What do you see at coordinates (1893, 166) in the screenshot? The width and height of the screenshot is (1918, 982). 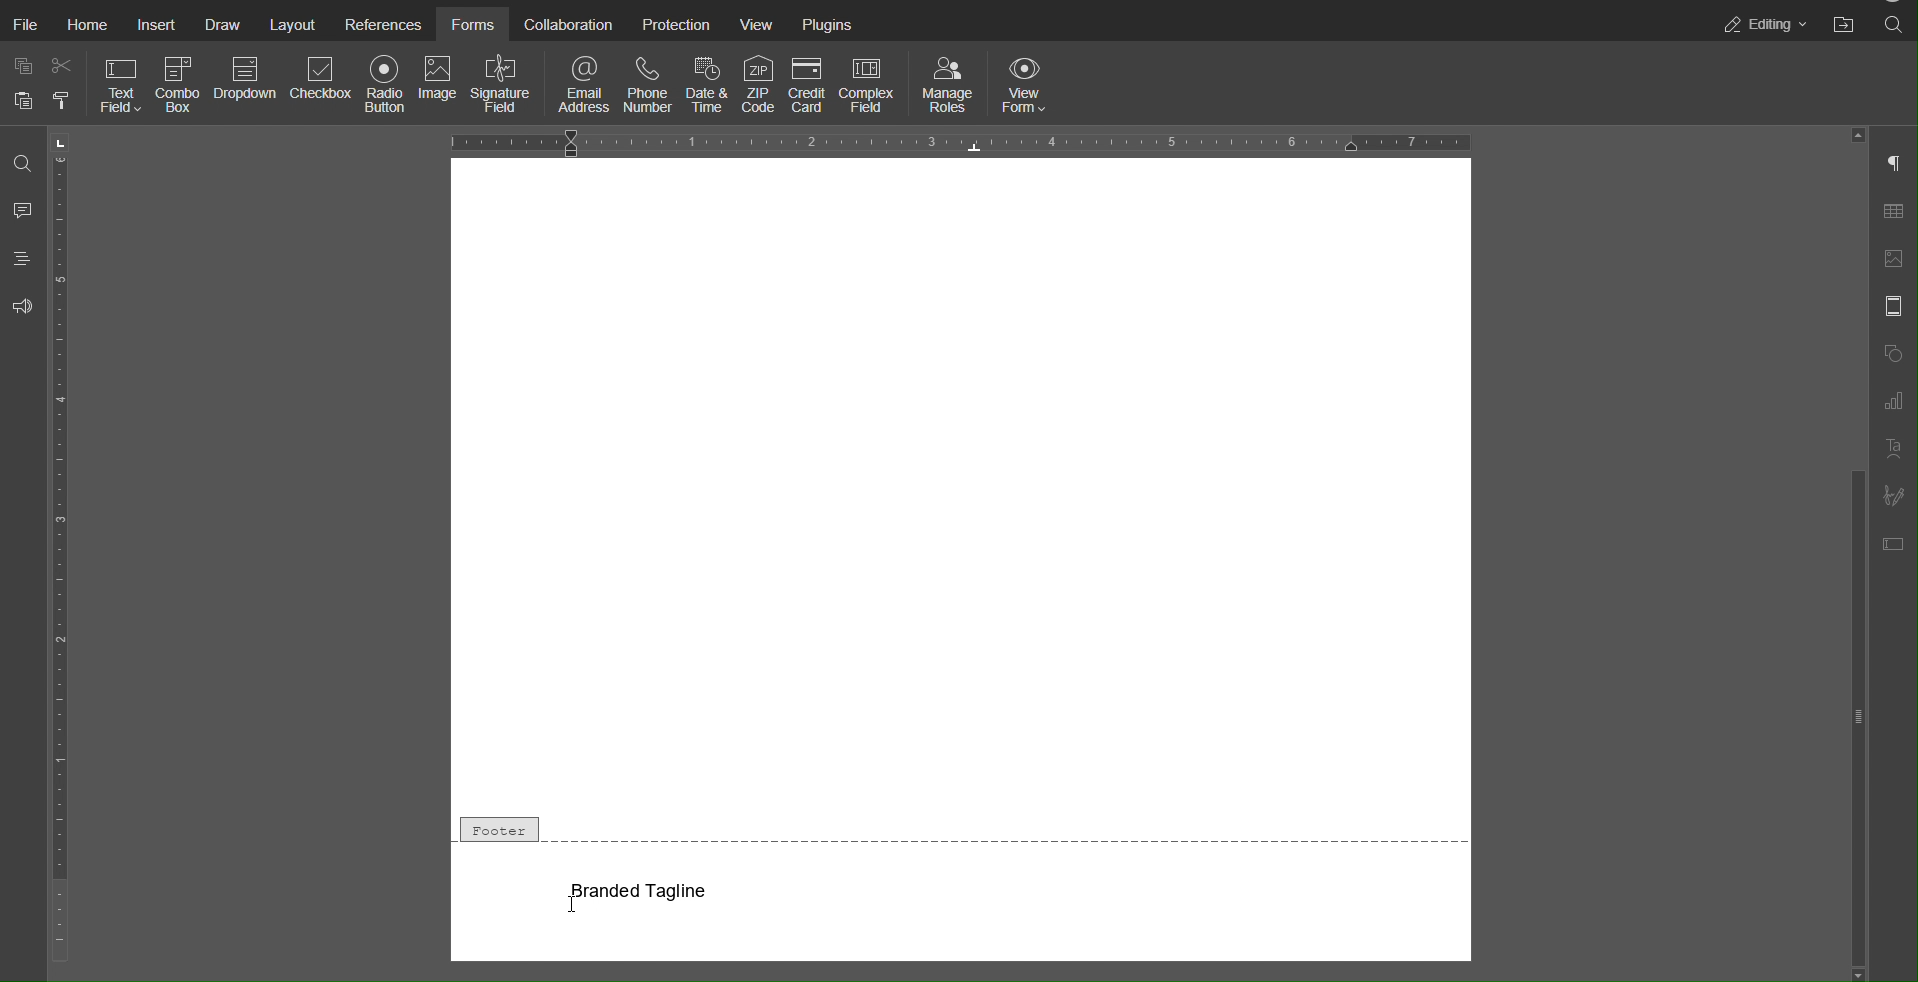 I see `Paragraph Settings` at bounding box center [1893, 166].